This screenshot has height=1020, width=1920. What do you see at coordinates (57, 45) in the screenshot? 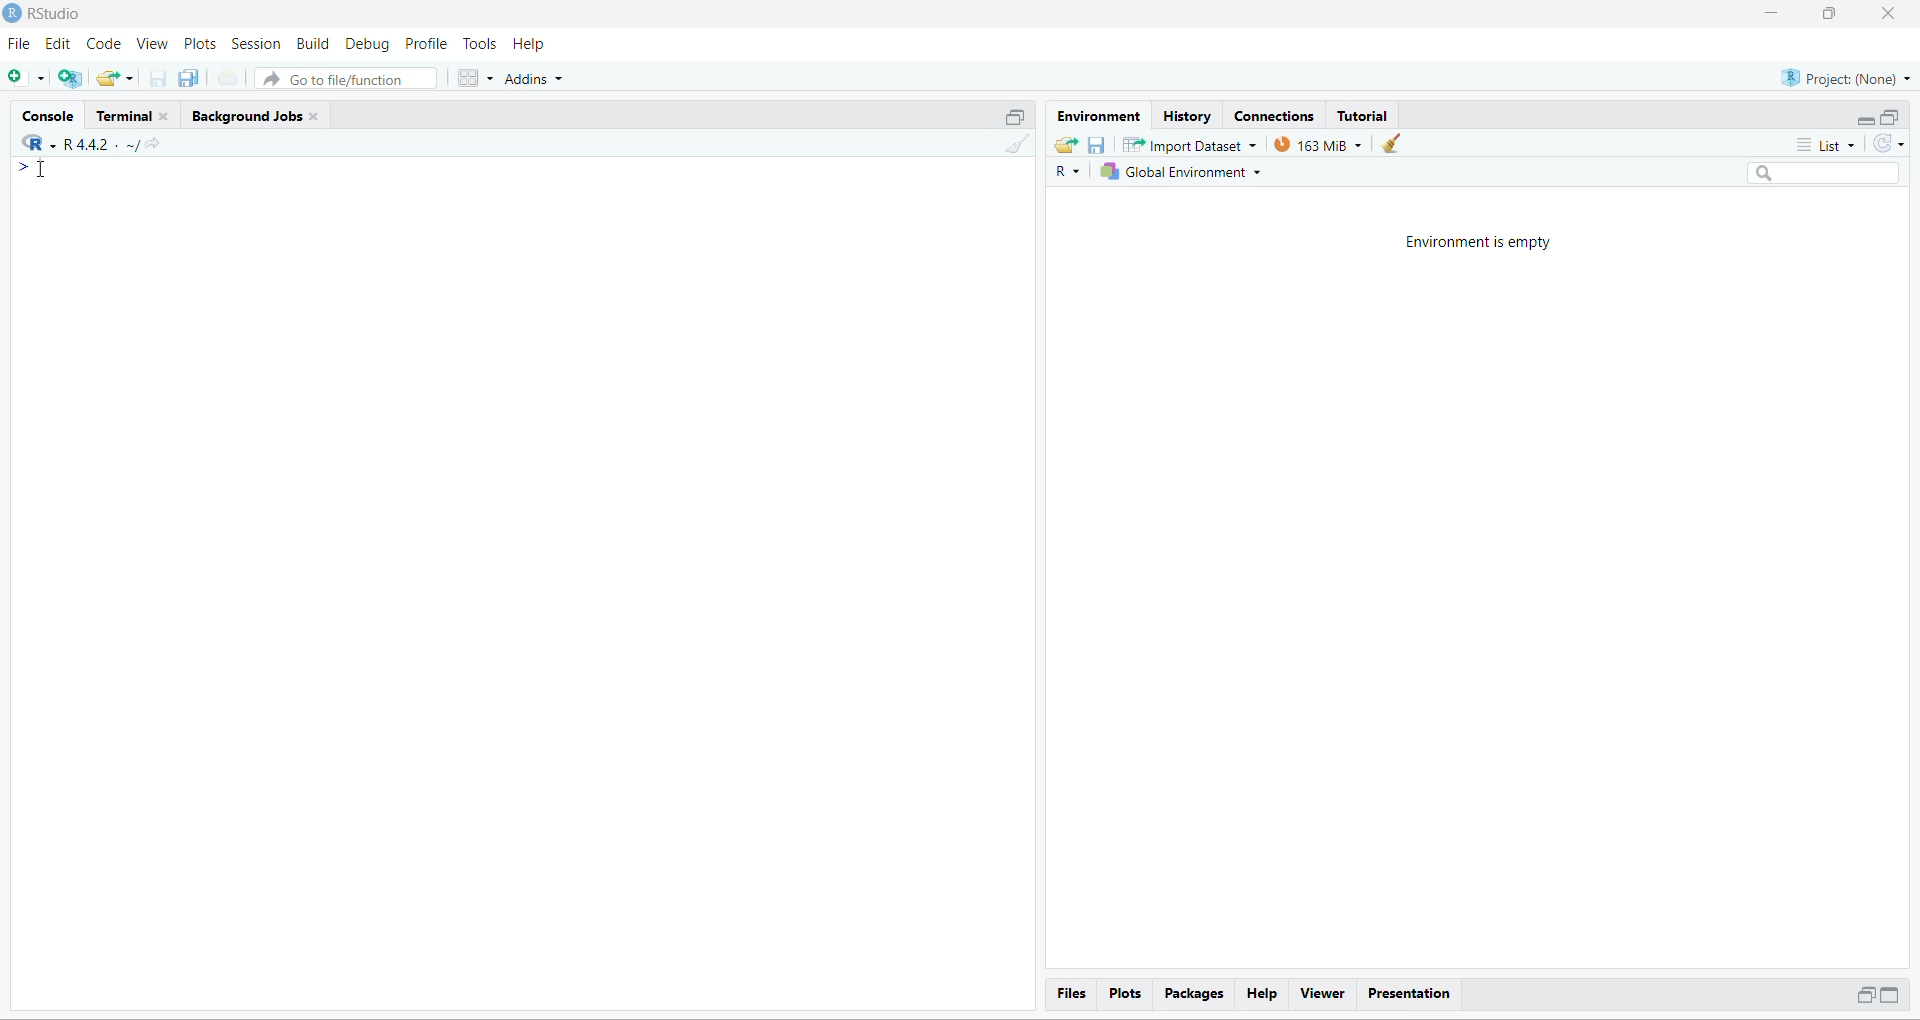
I see `edit` at bounding box center [57, 45].